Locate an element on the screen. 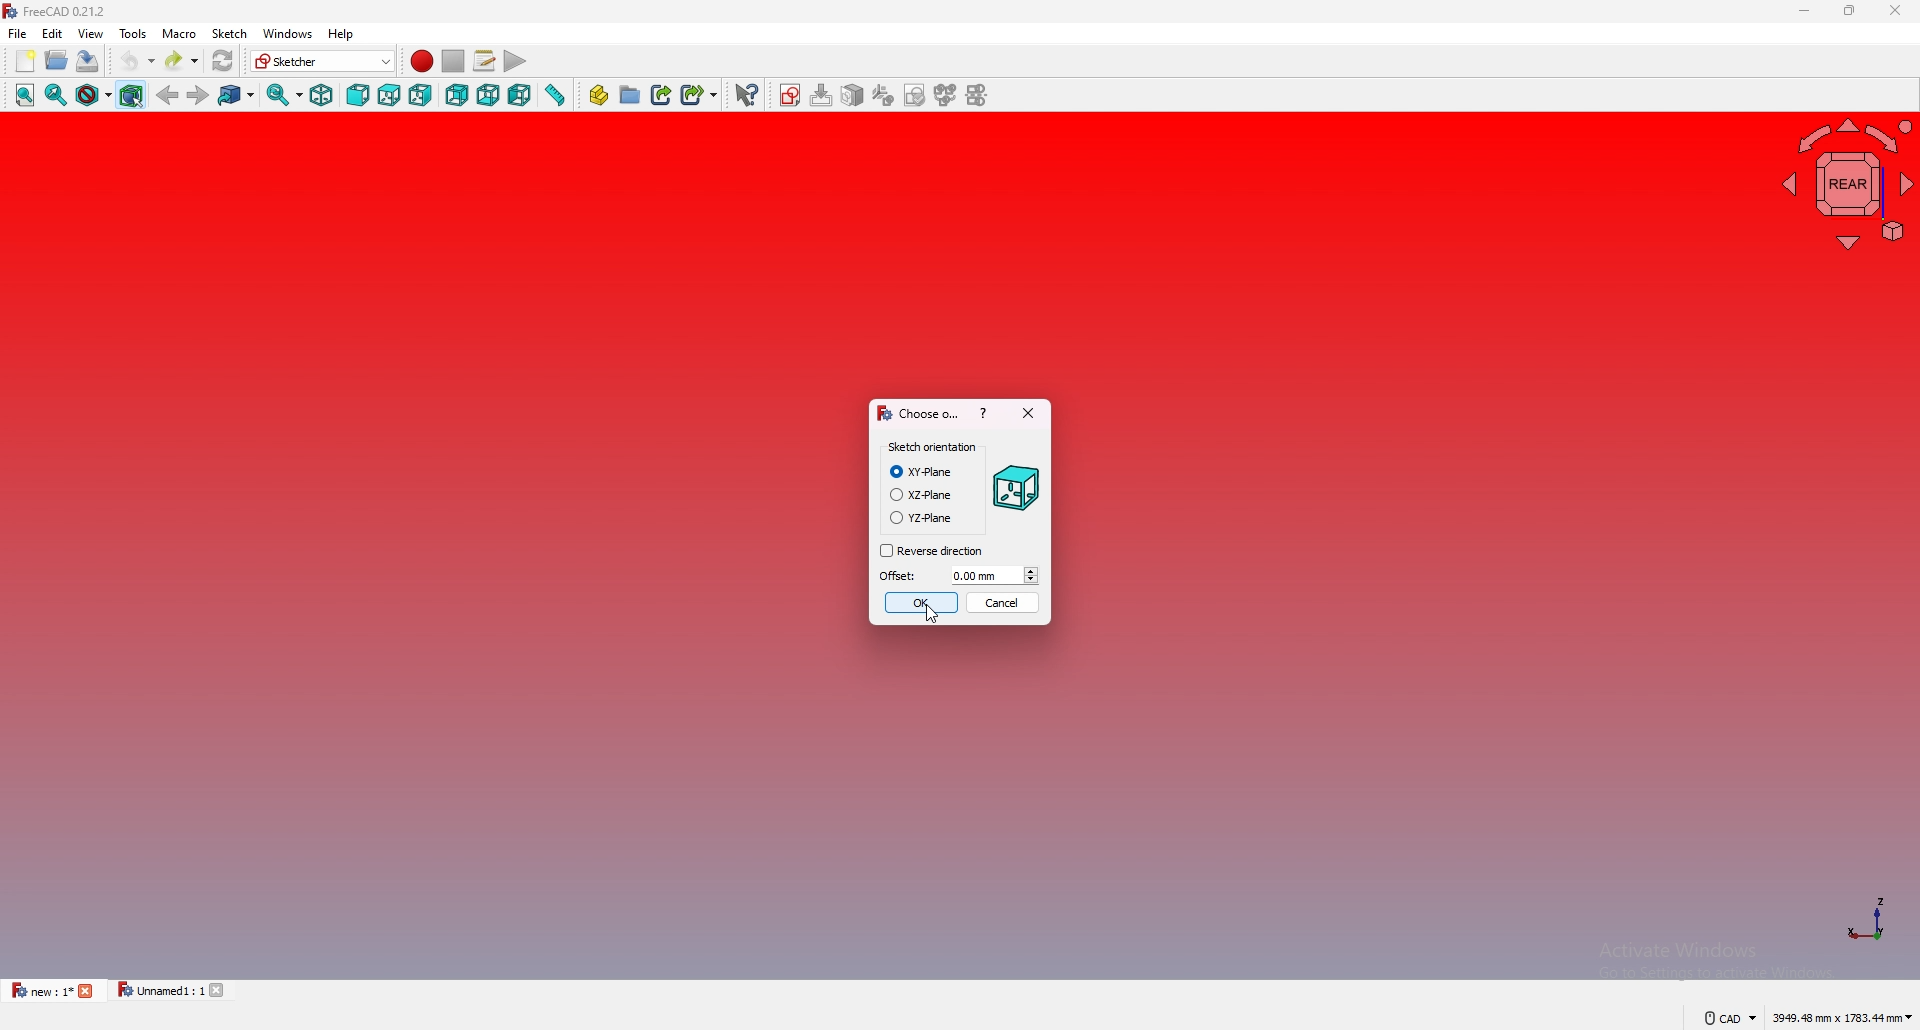  sketches is located at coordinates (945, 95).